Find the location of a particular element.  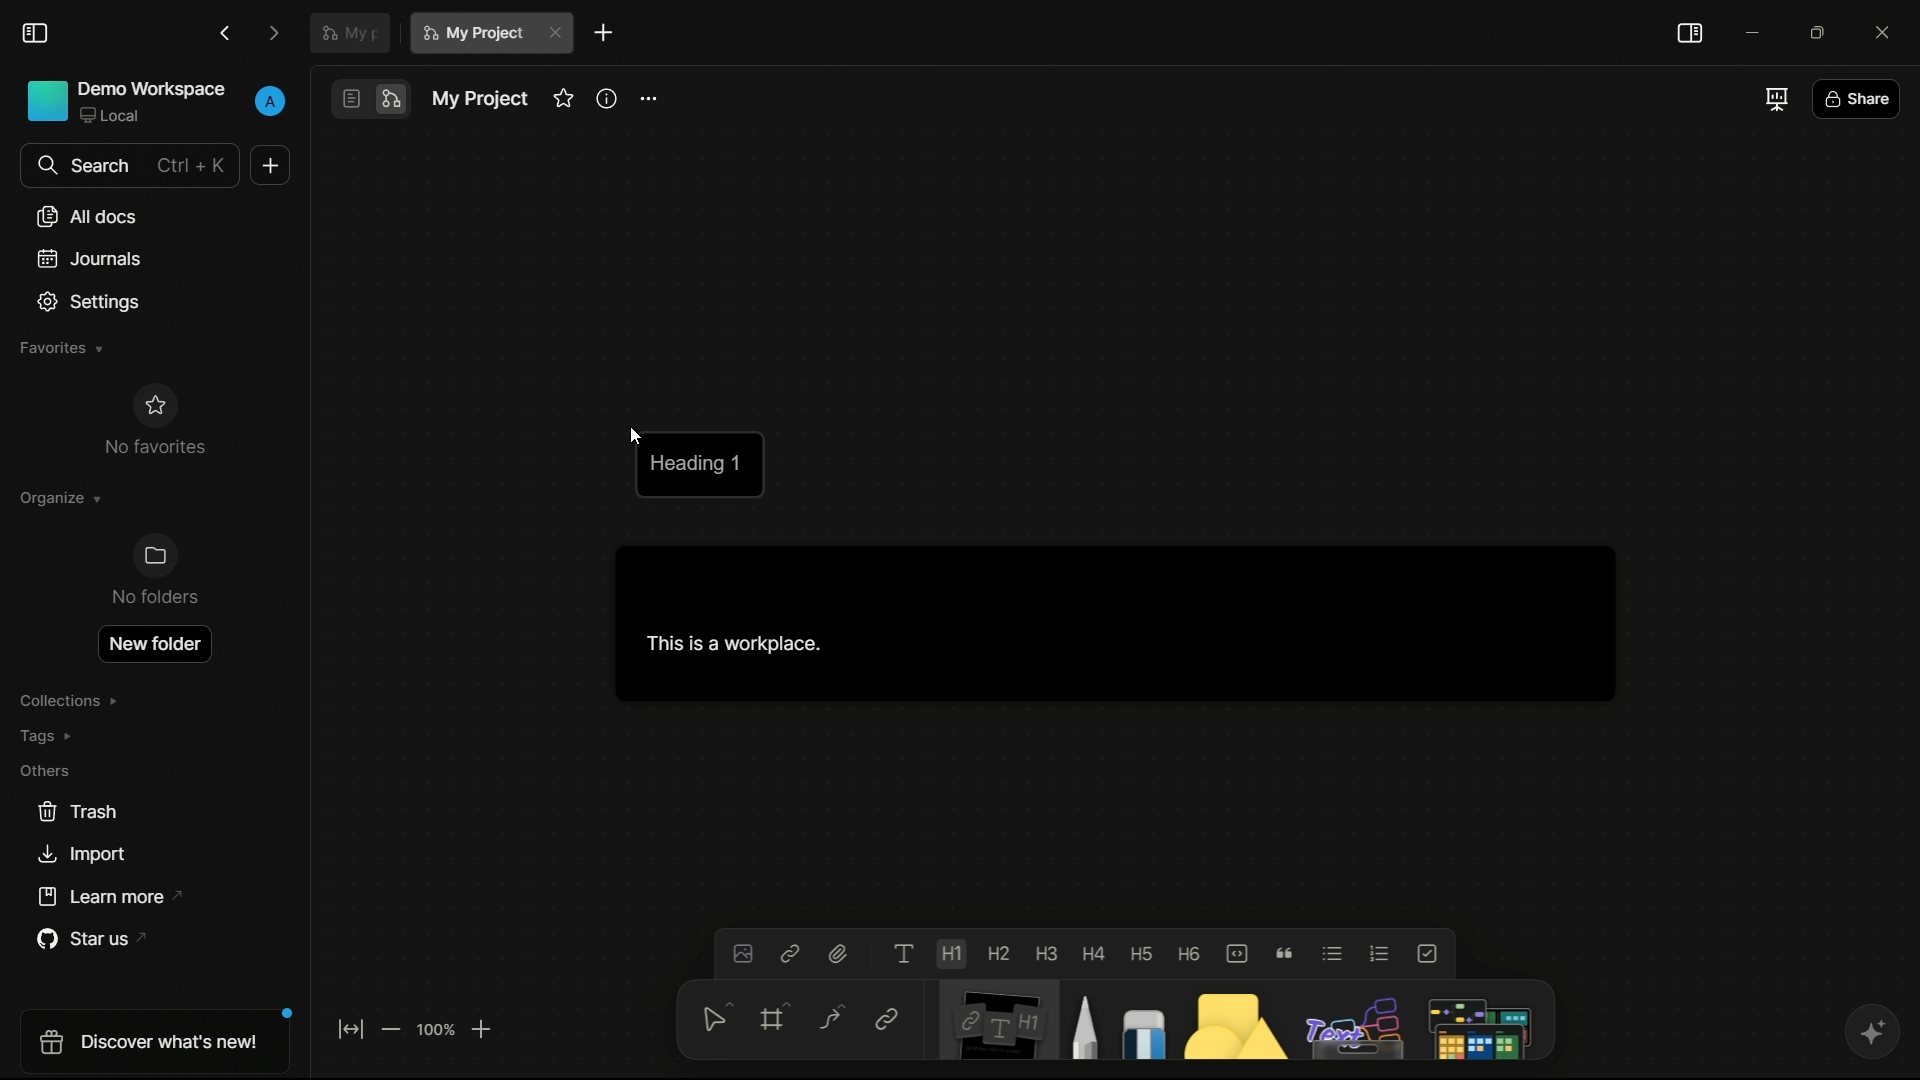

quote is located at coordinates (1285, 953).